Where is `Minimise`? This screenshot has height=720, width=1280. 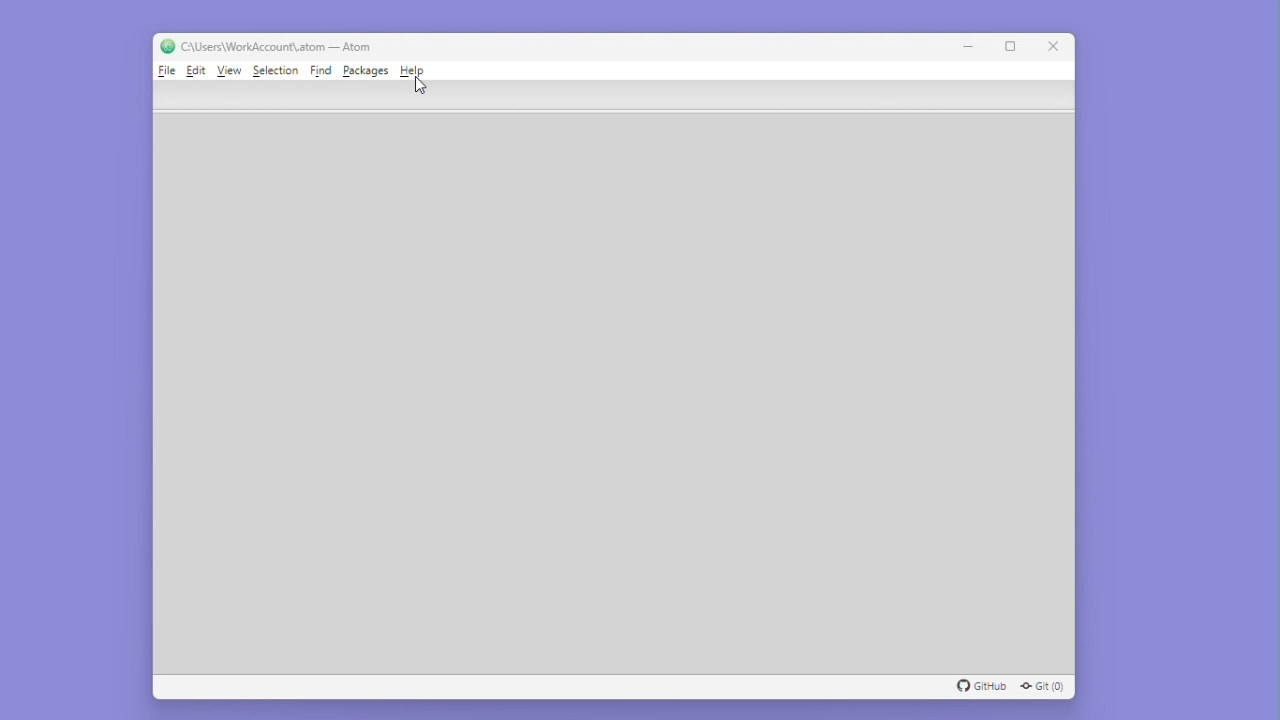
Minimise is located at coordinates (970, 46).